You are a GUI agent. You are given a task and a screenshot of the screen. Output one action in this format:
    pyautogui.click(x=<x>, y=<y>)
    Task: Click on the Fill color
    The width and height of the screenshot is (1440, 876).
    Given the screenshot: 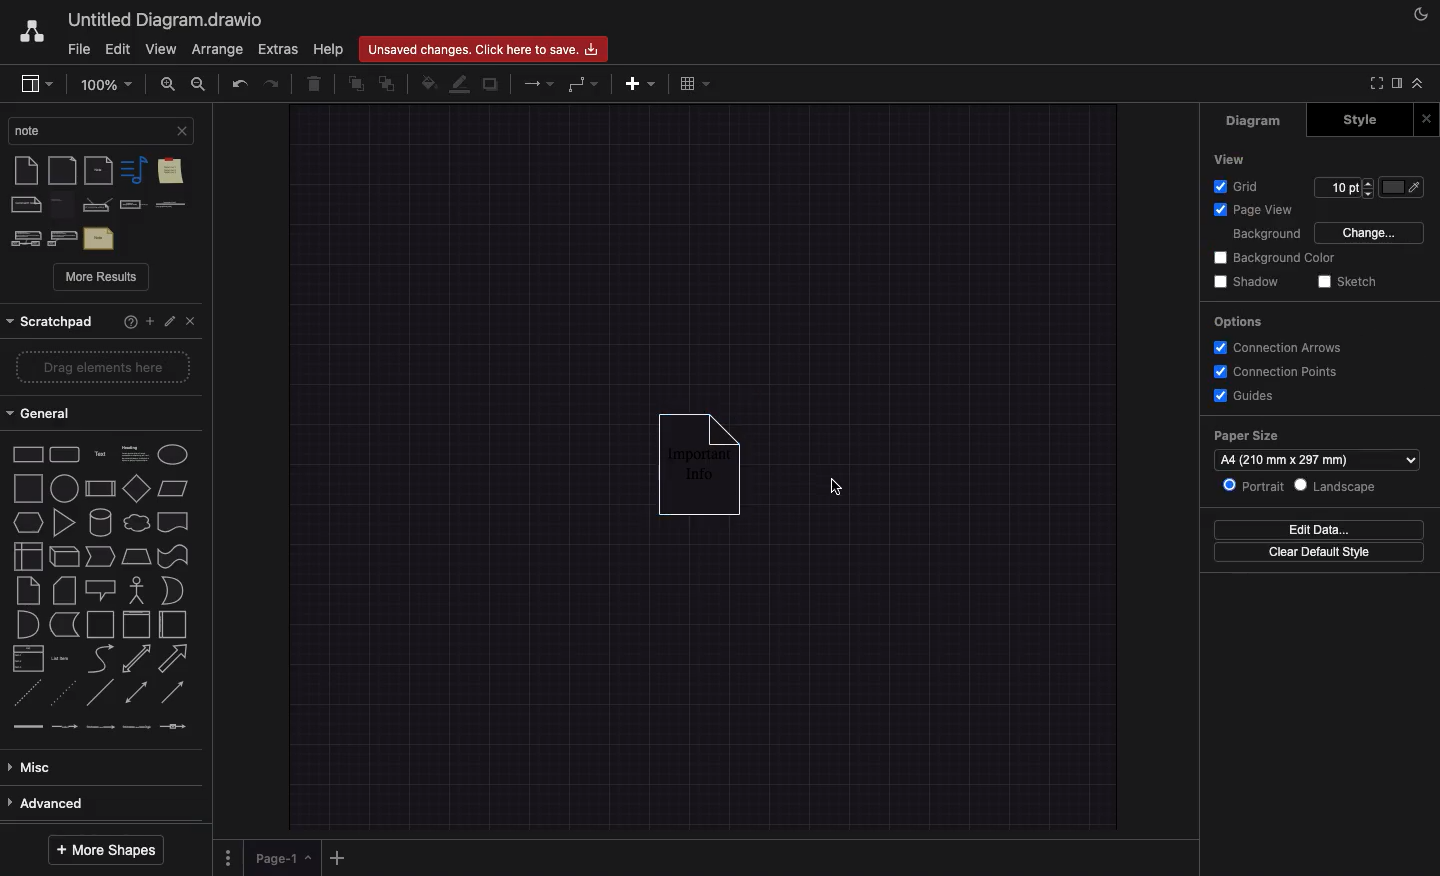 What is the action you would take?
    pyautogui.click(x=428, y=84)
    